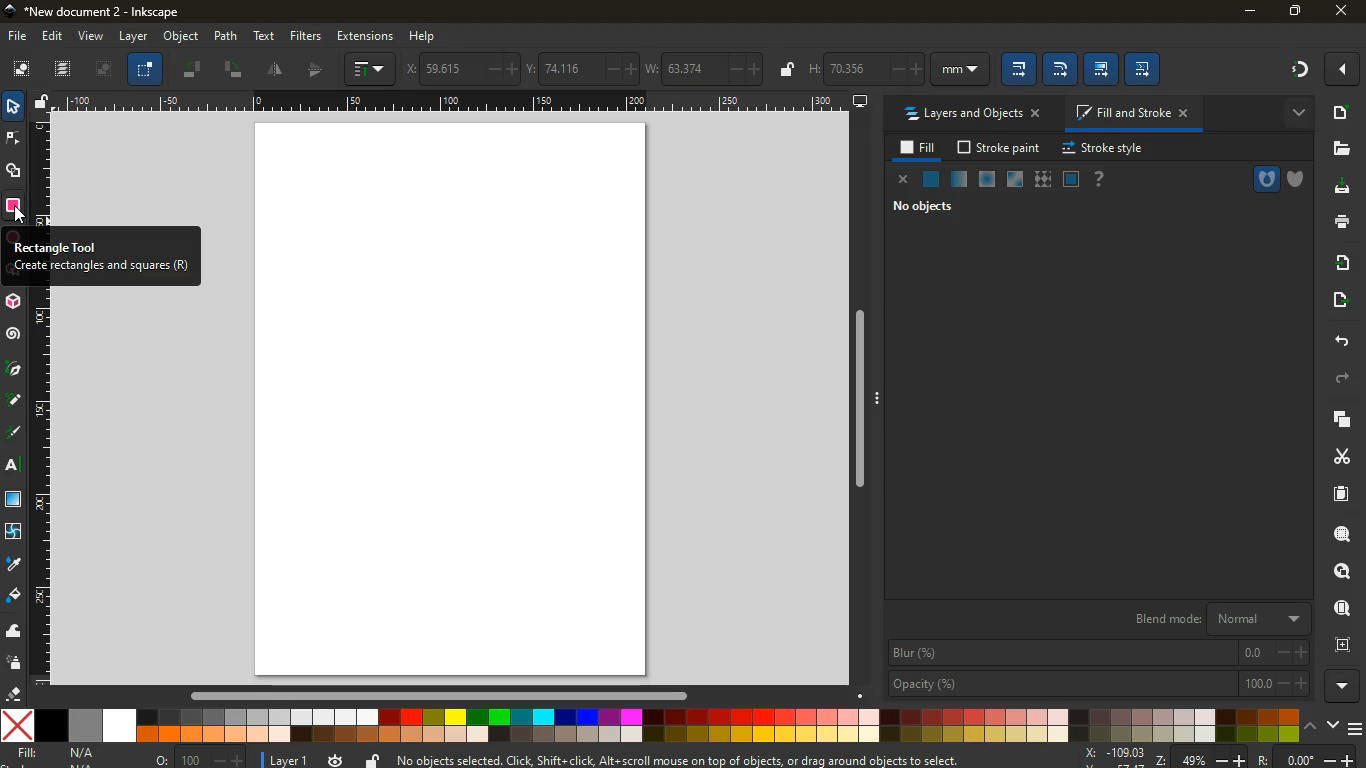 The image size is (1366, 768). Describe the element at coordinates (1014, 179) in the screenshot. I see `window` at that location.